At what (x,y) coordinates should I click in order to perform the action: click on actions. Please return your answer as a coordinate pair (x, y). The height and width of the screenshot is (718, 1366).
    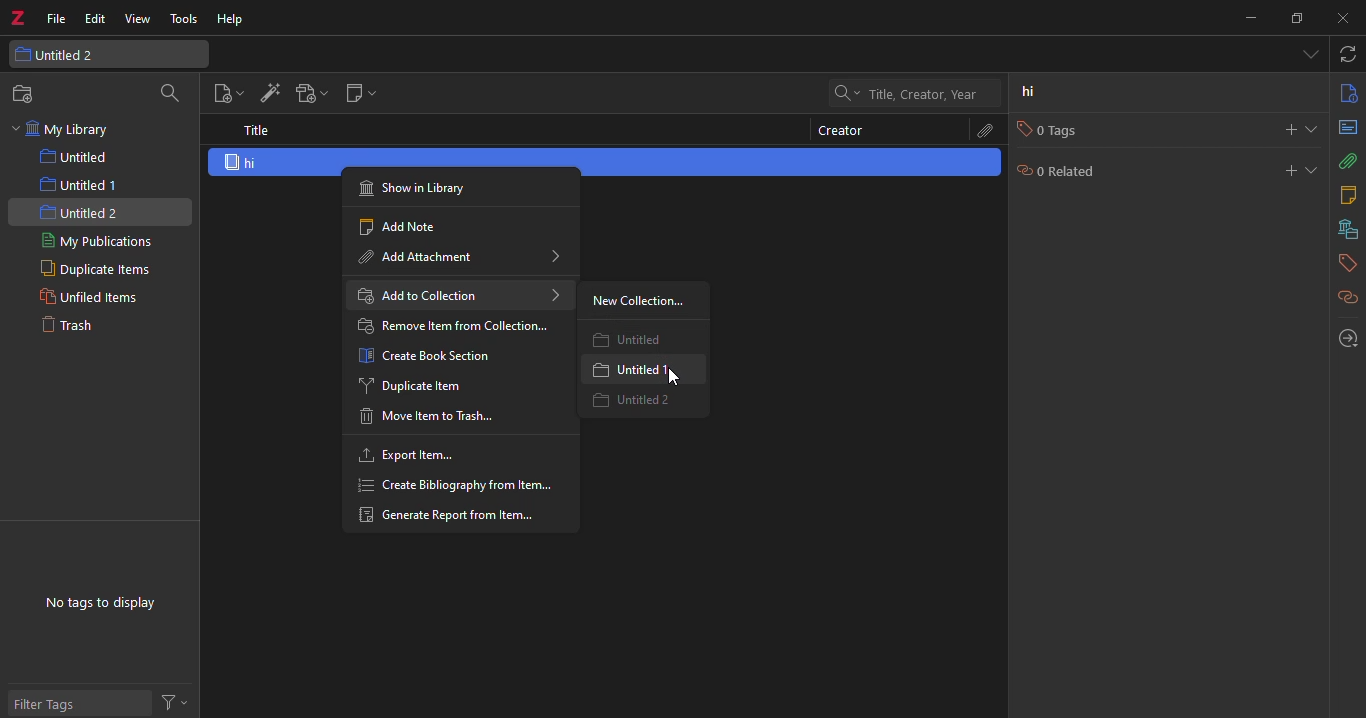
    Looking at the image, I should click on (179, 701).